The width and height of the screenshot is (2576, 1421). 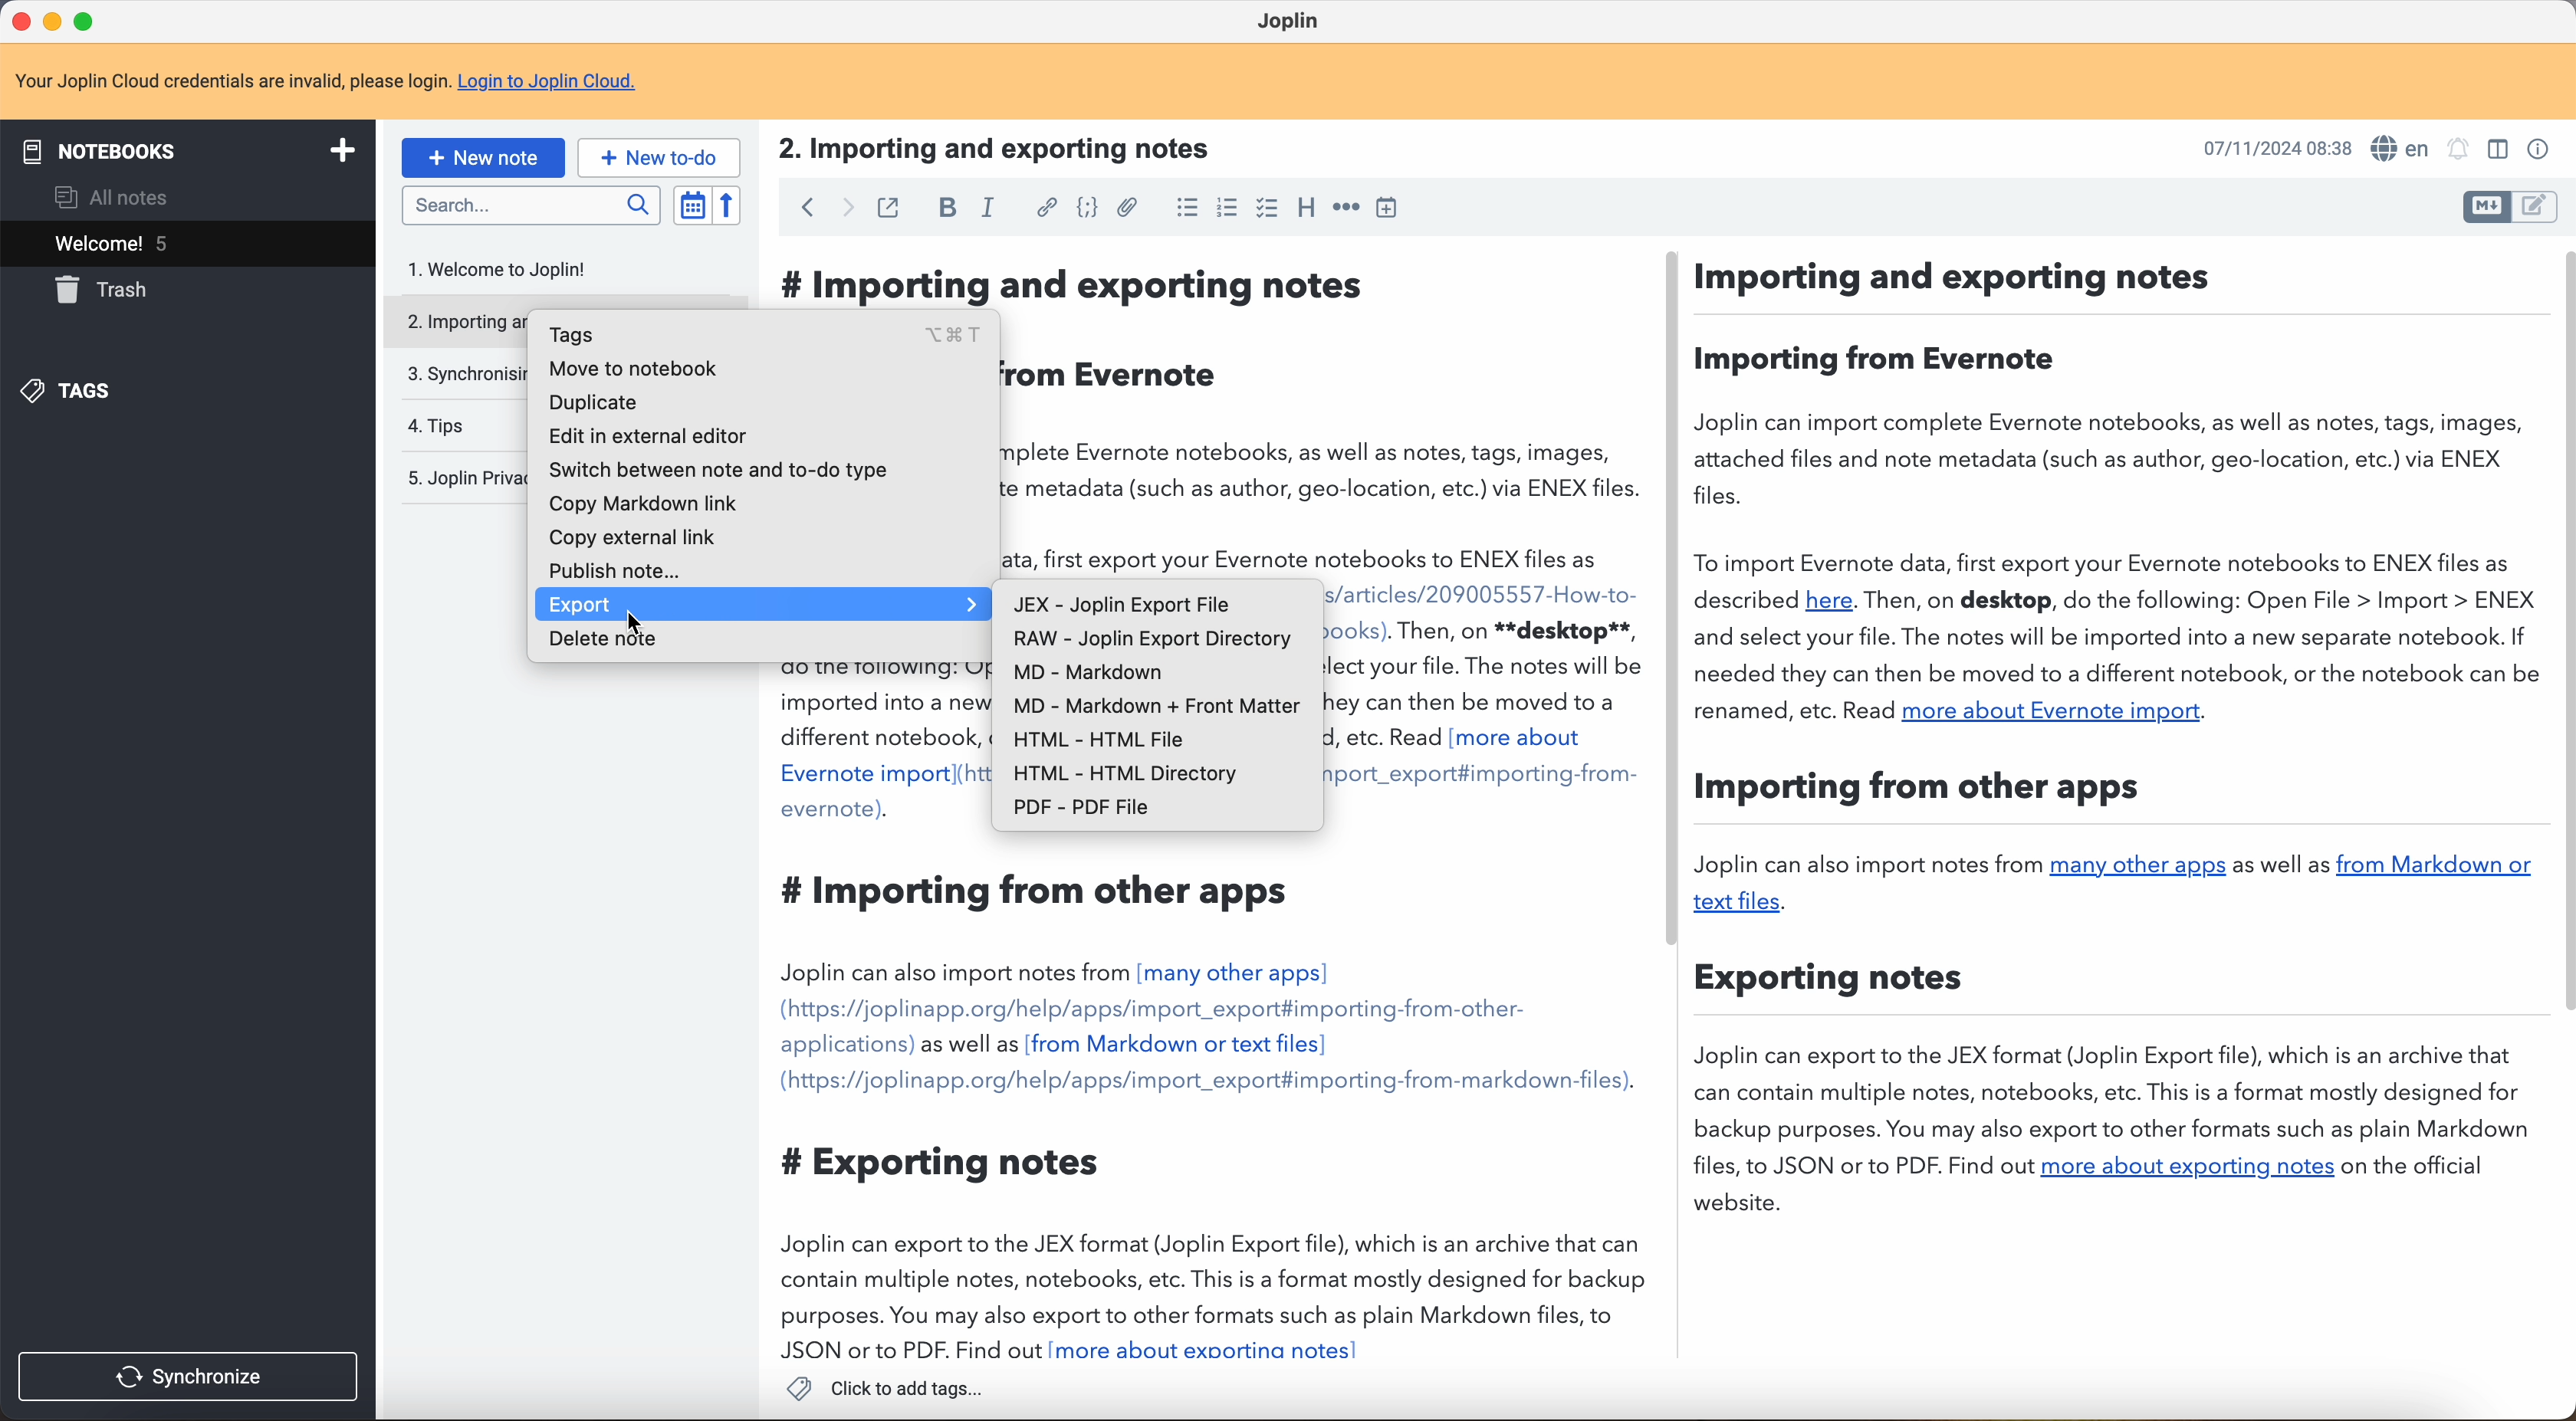 I want to click on synchronising your notes, so click(x=456, y=375).